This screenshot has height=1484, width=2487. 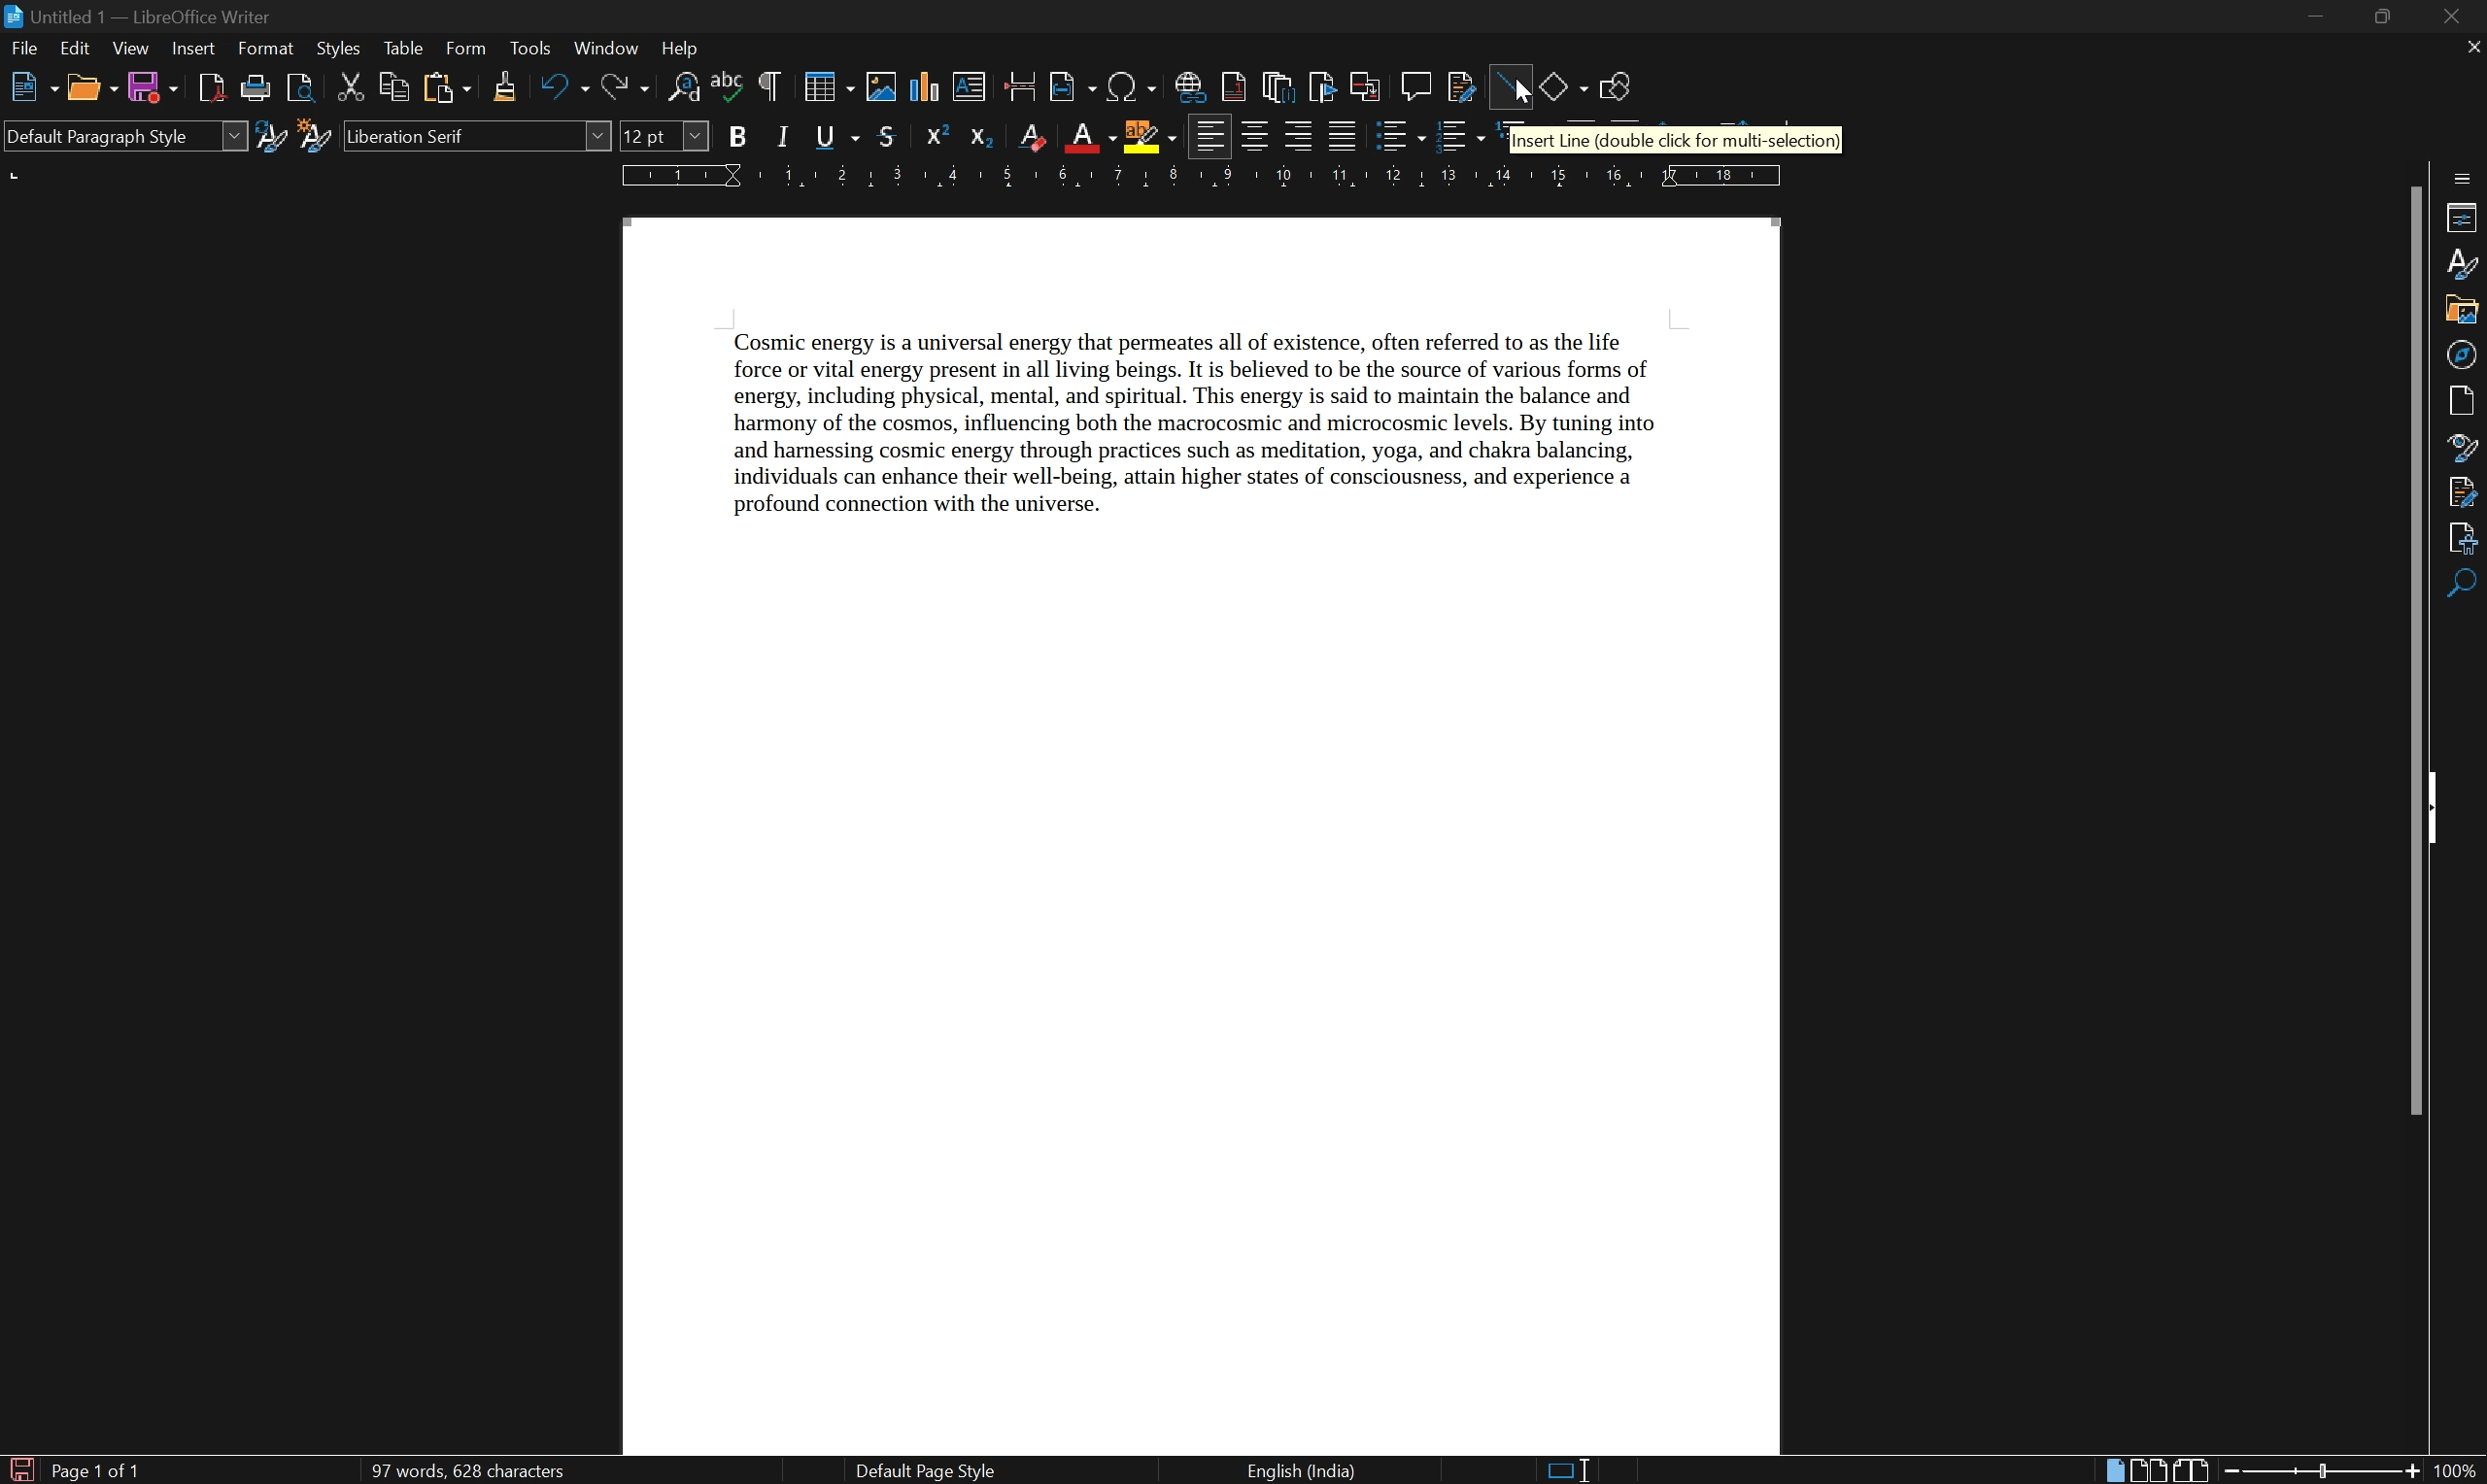 I want to click on basic shapes, so click(x=1564, y=85).